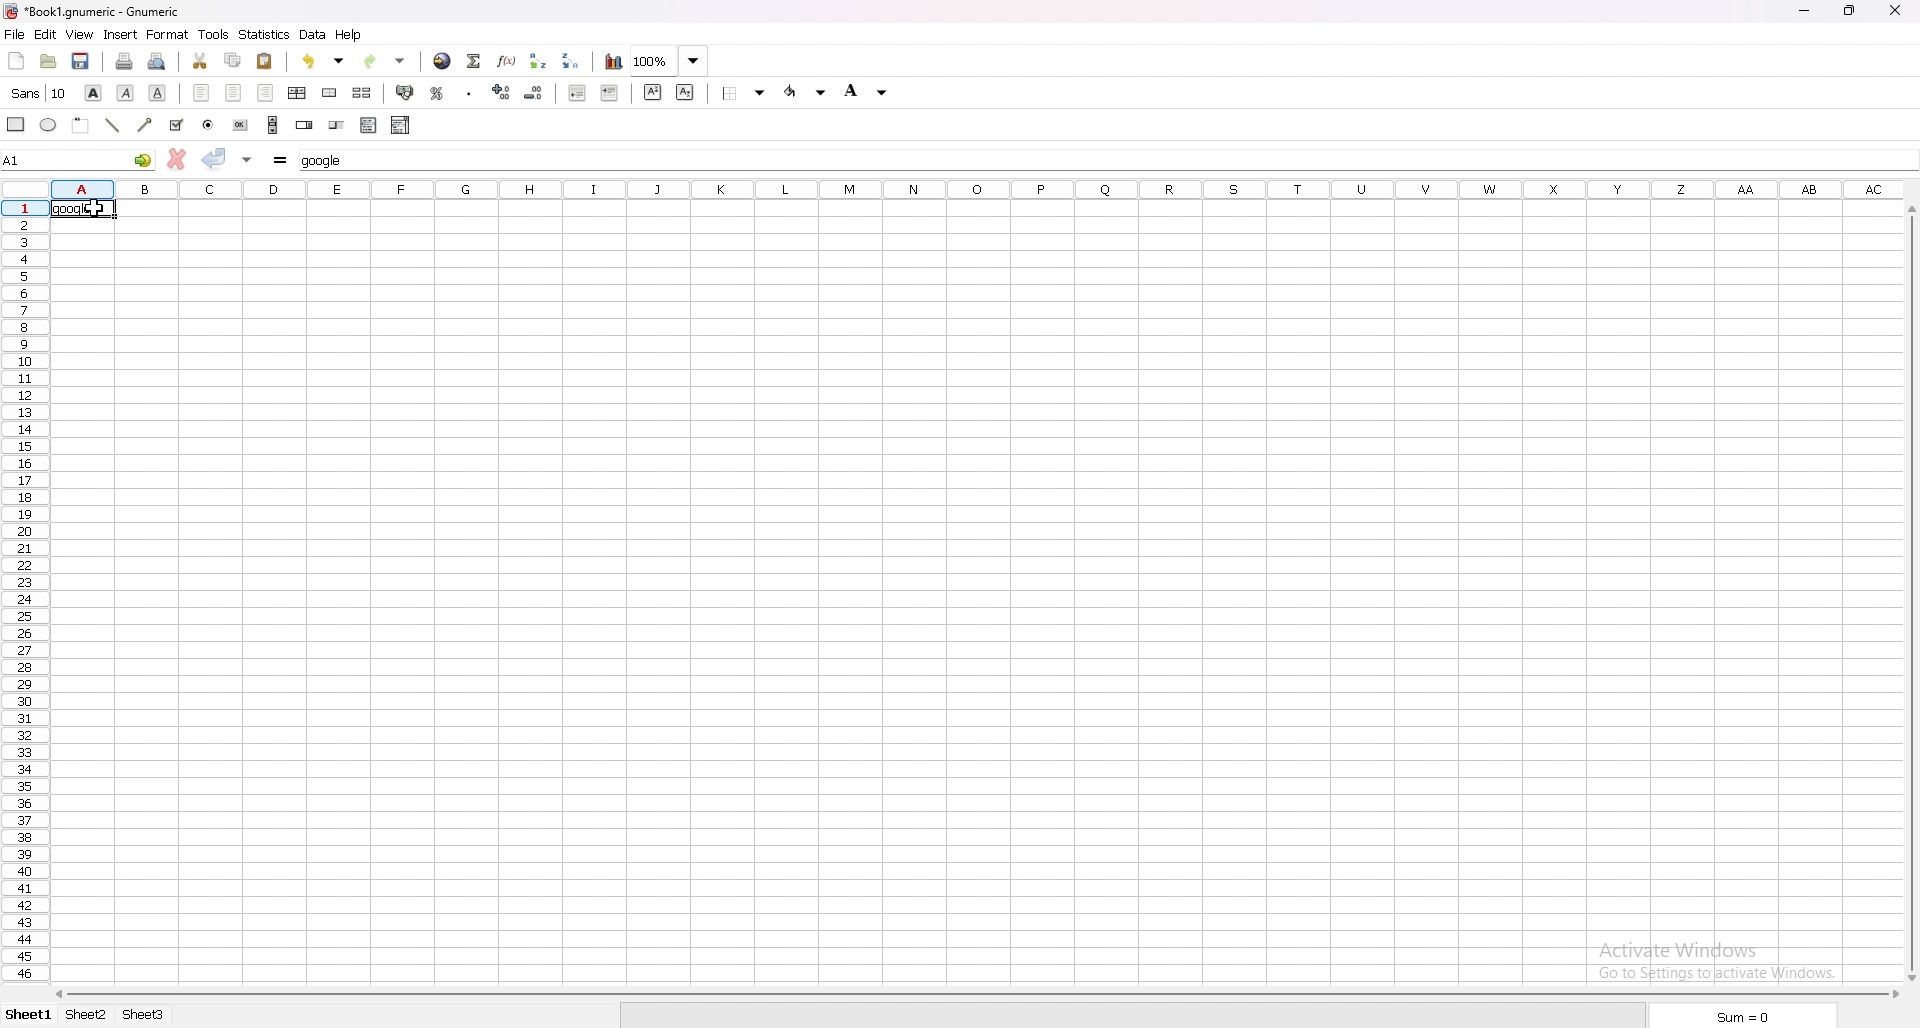 This screenshot has width=1920, height=1028. What do you see at coordinates (114, 123) in the screenshot?
I see `line` at bounding box center [114, 123].